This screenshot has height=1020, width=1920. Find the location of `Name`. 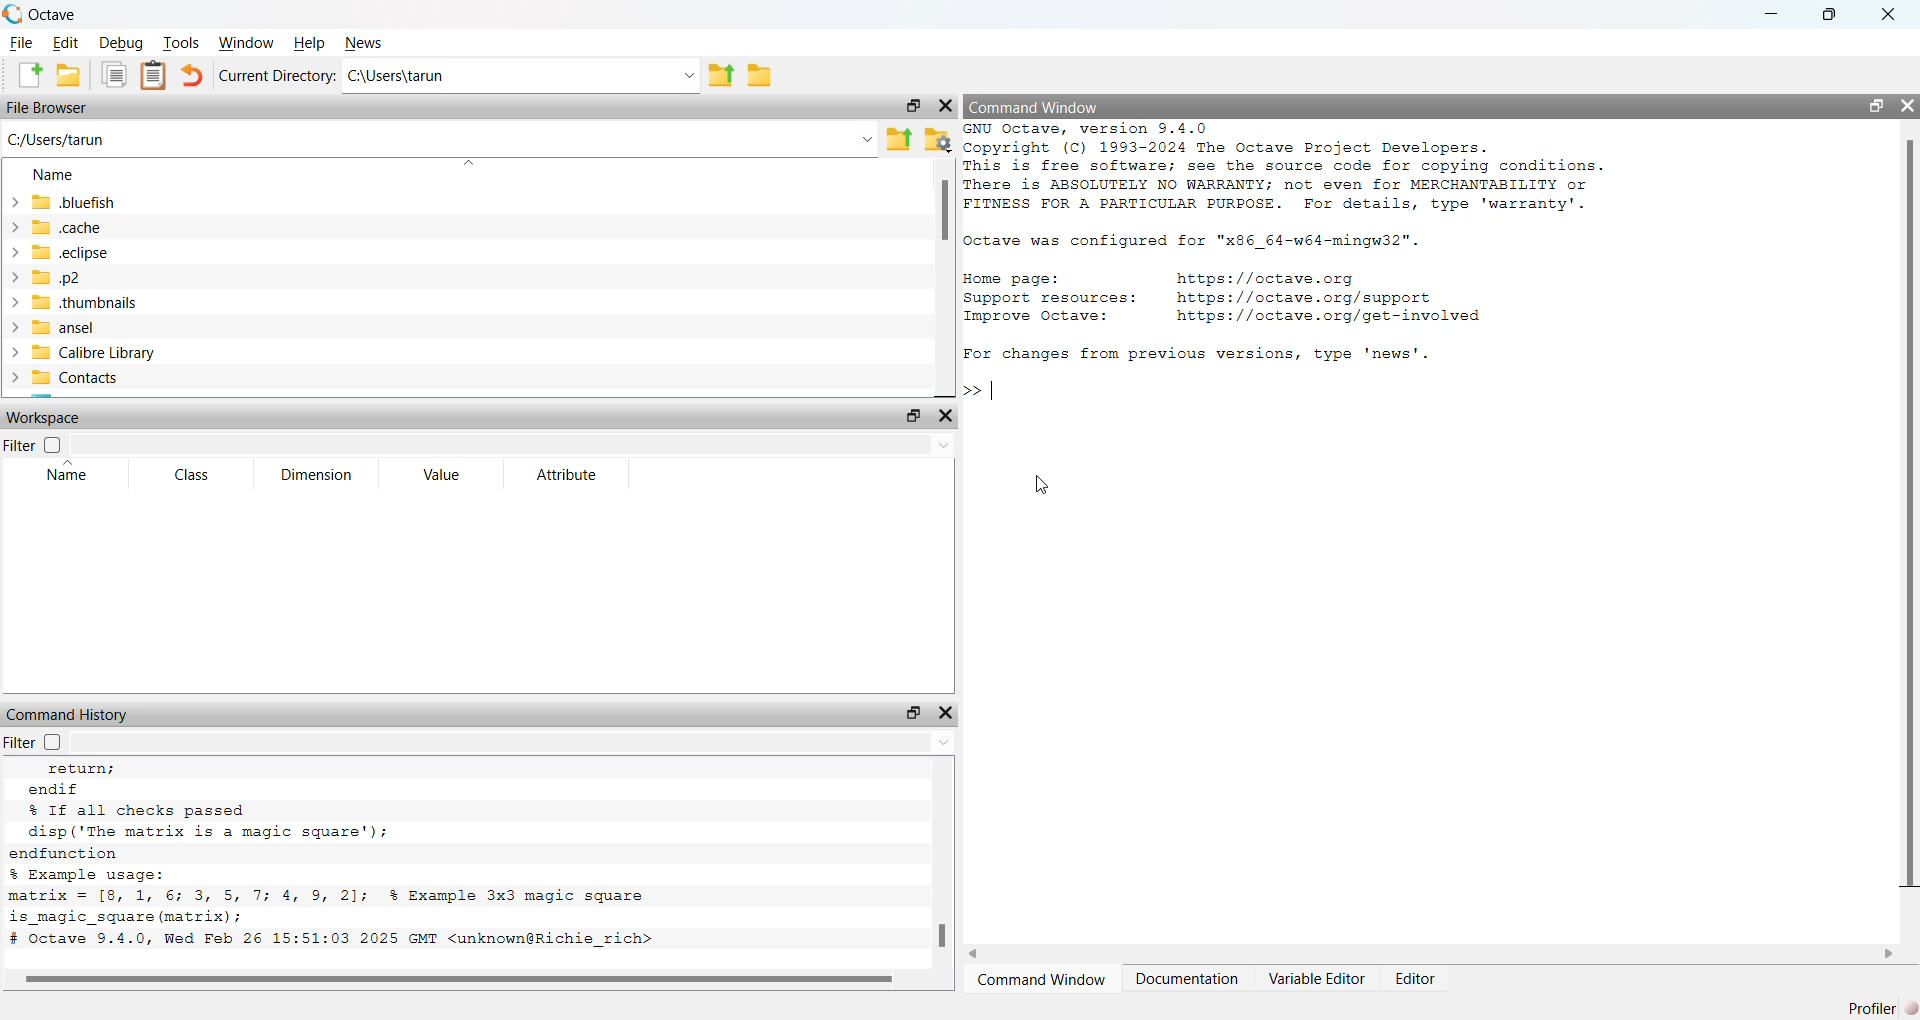

Name is located at coordinates (69, 470).